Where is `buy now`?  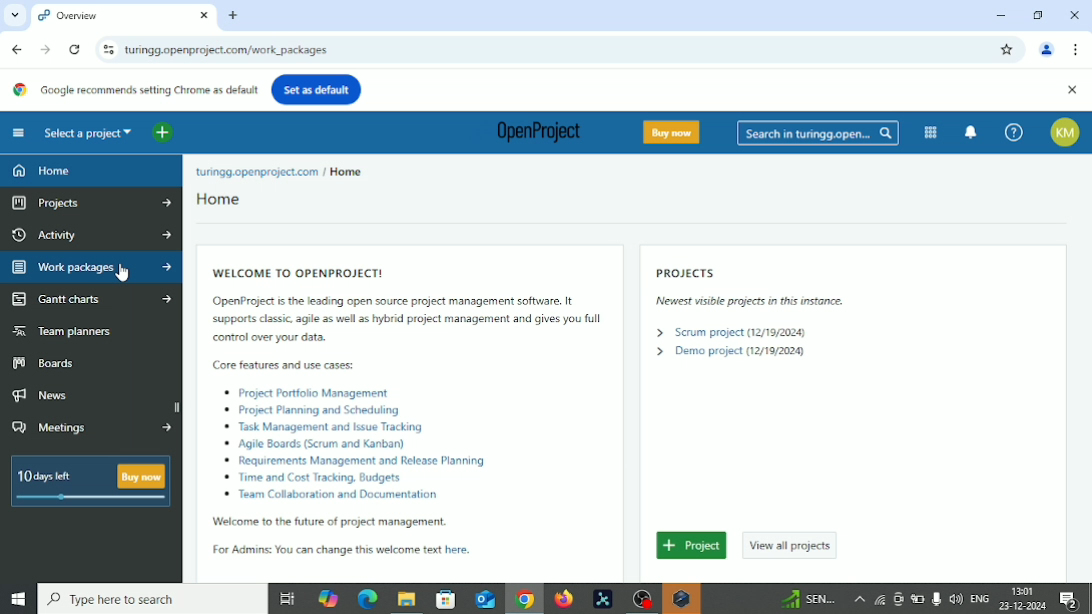 buy now is located at coordinates (140, 476).